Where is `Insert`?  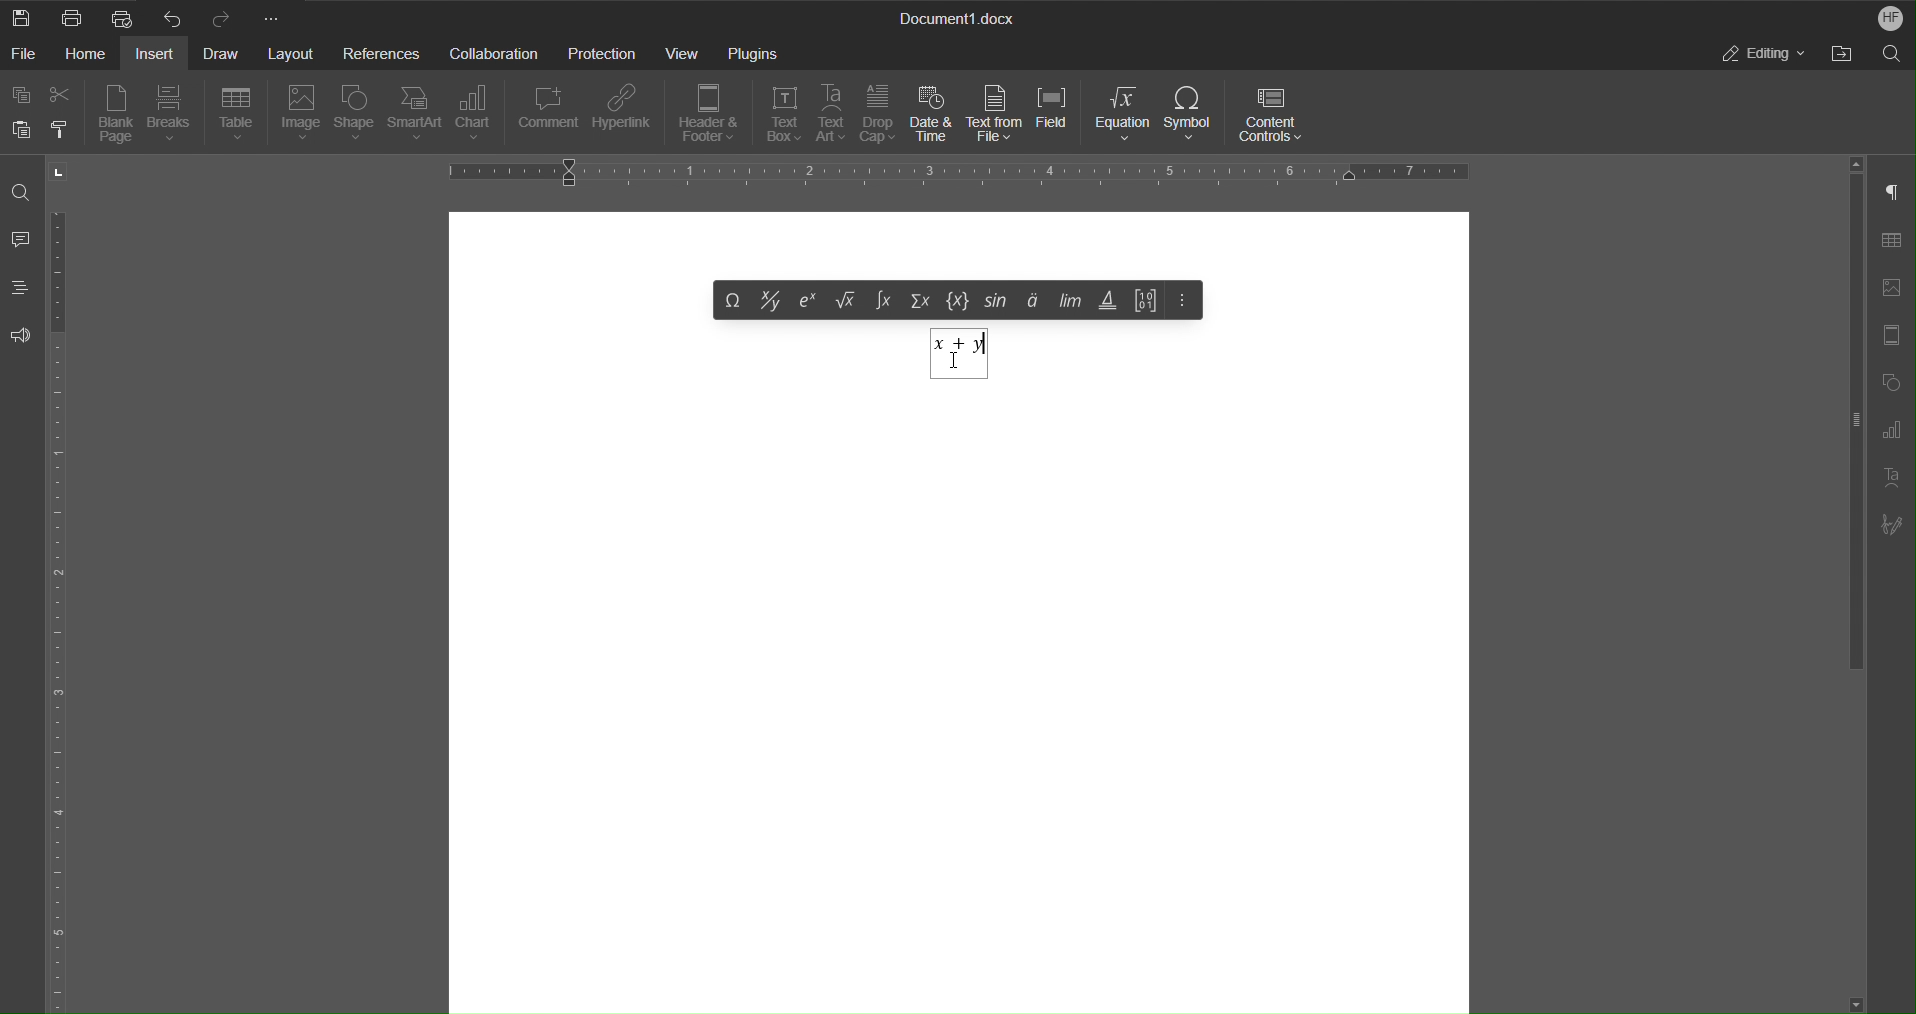 Insert is located at coordinates (153, 56).